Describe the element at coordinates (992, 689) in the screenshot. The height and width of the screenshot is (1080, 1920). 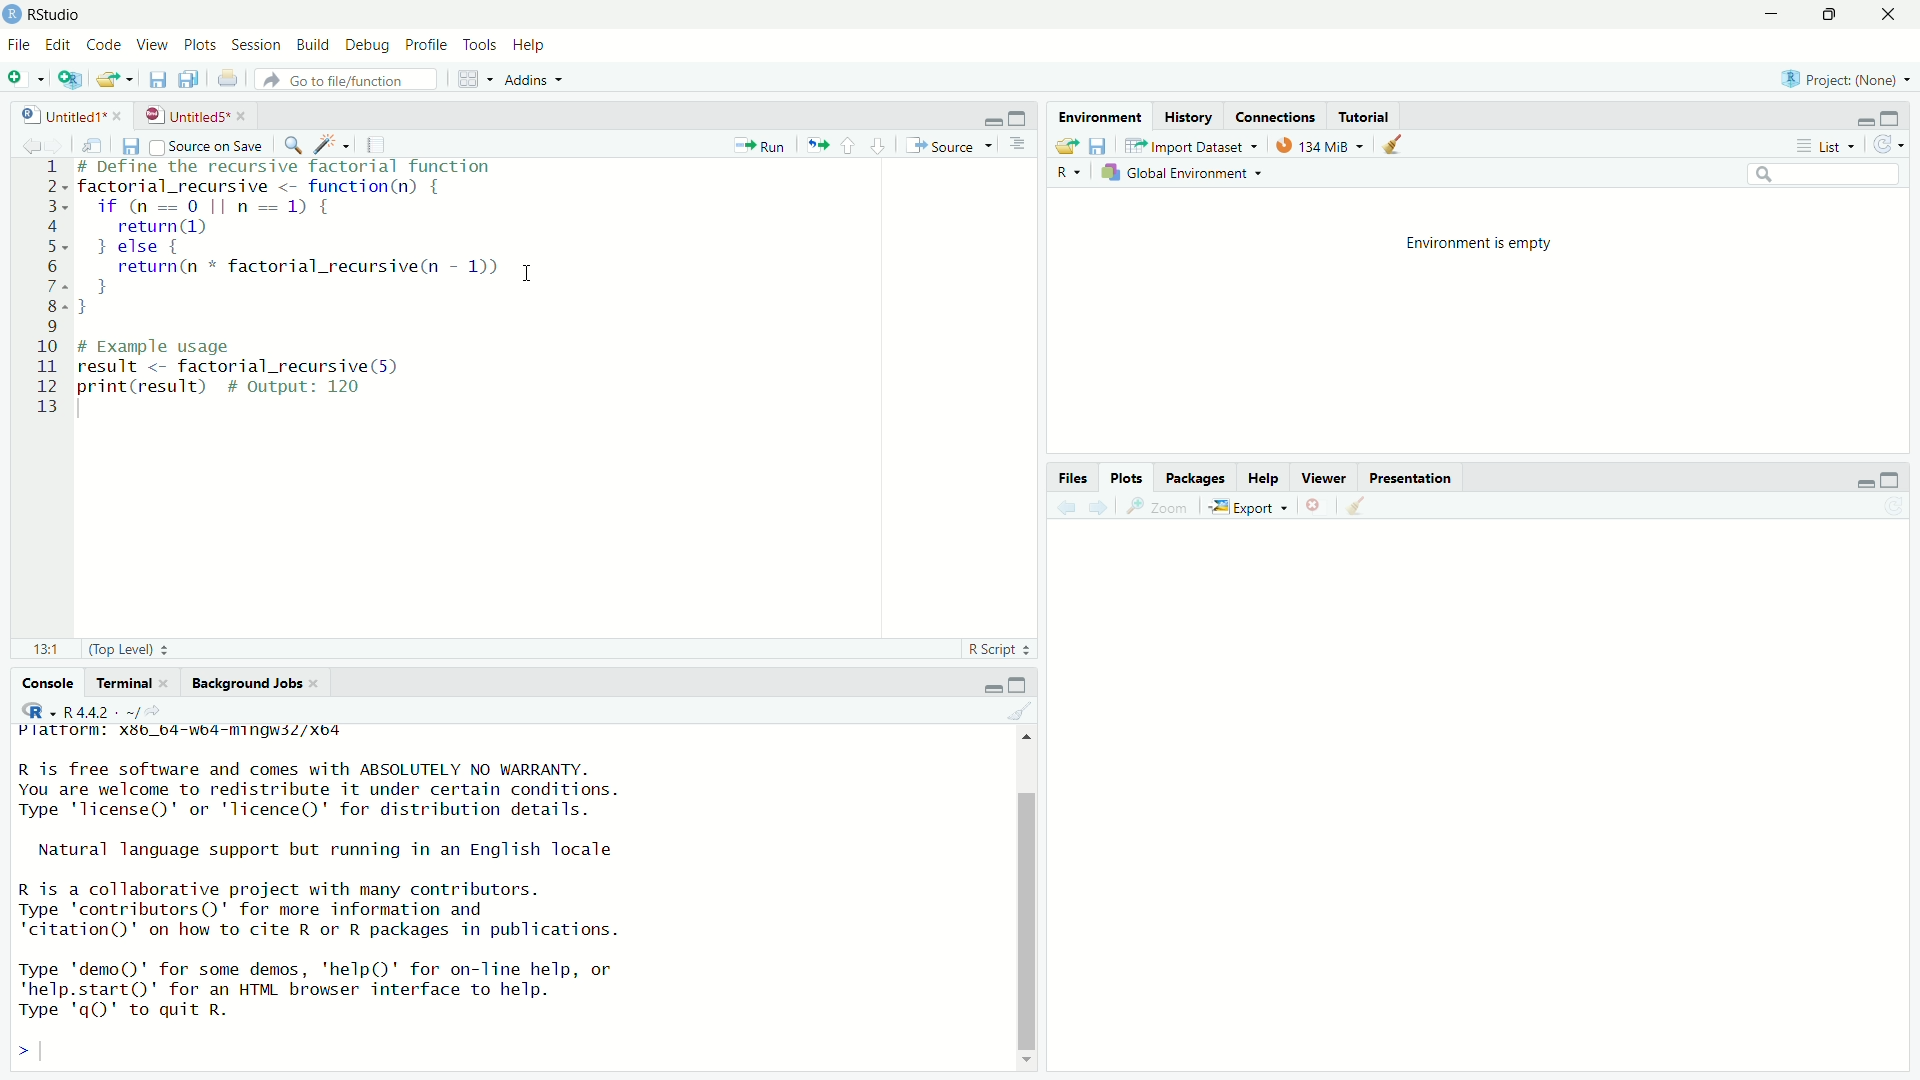
I see `Minimize` at that location.